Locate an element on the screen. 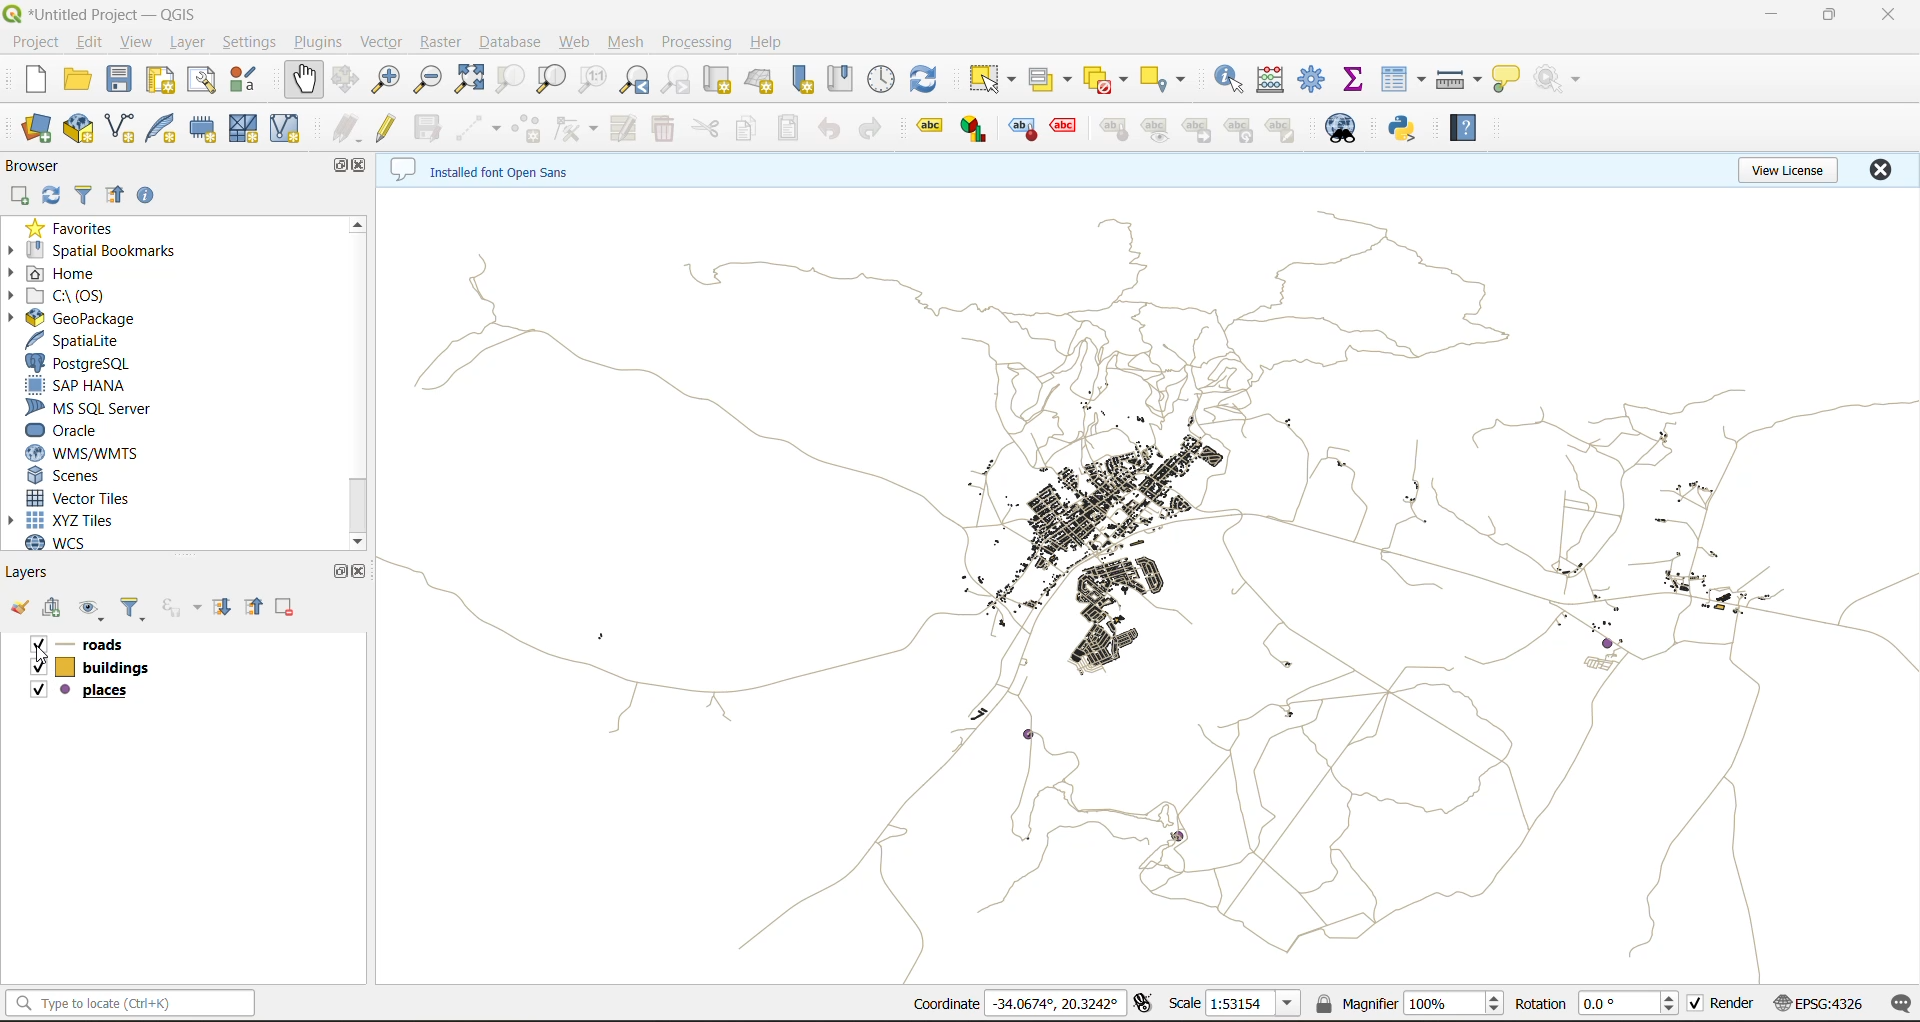  statistical summary is located at coordinates (1353, 77).